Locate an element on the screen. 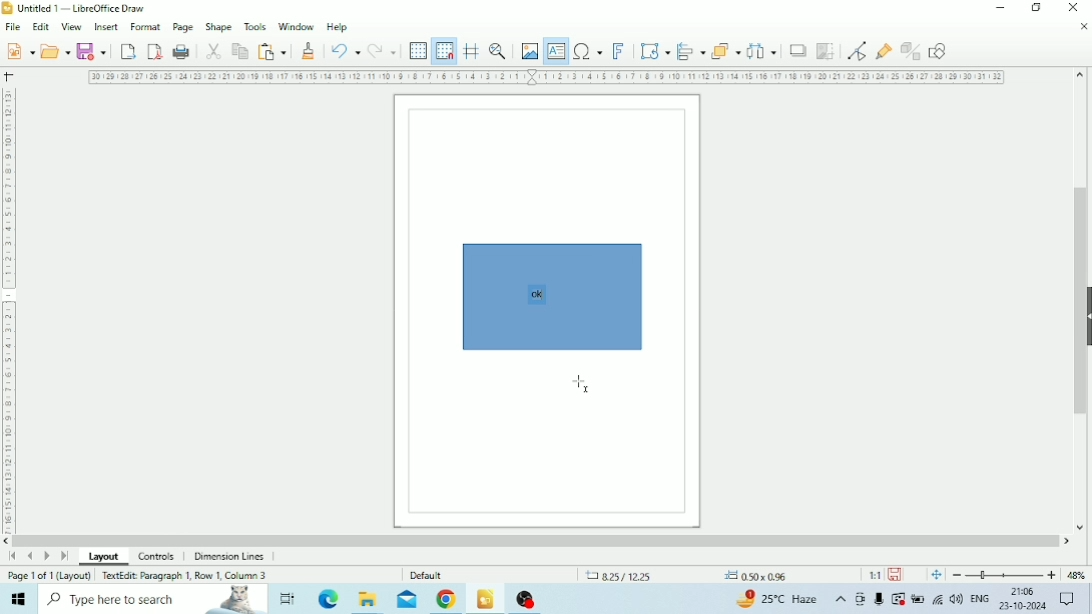 The image size is (1092, 614). TextEdit is located at coordinates (186, 574).